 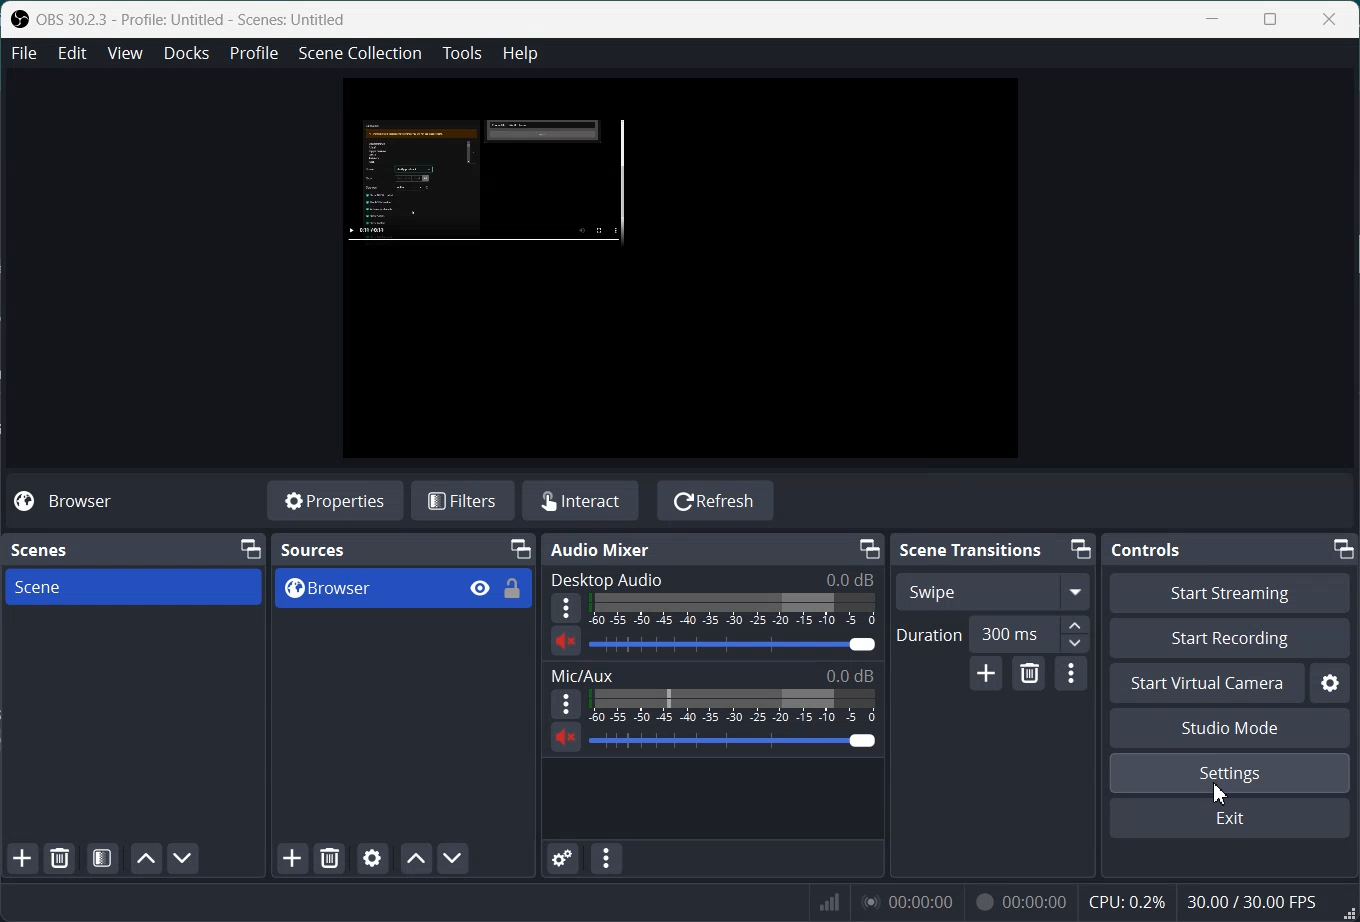 What do you see at coordinates (513, 588) in the screenshot?
I see `Lock` at bounding box center [513, 588].